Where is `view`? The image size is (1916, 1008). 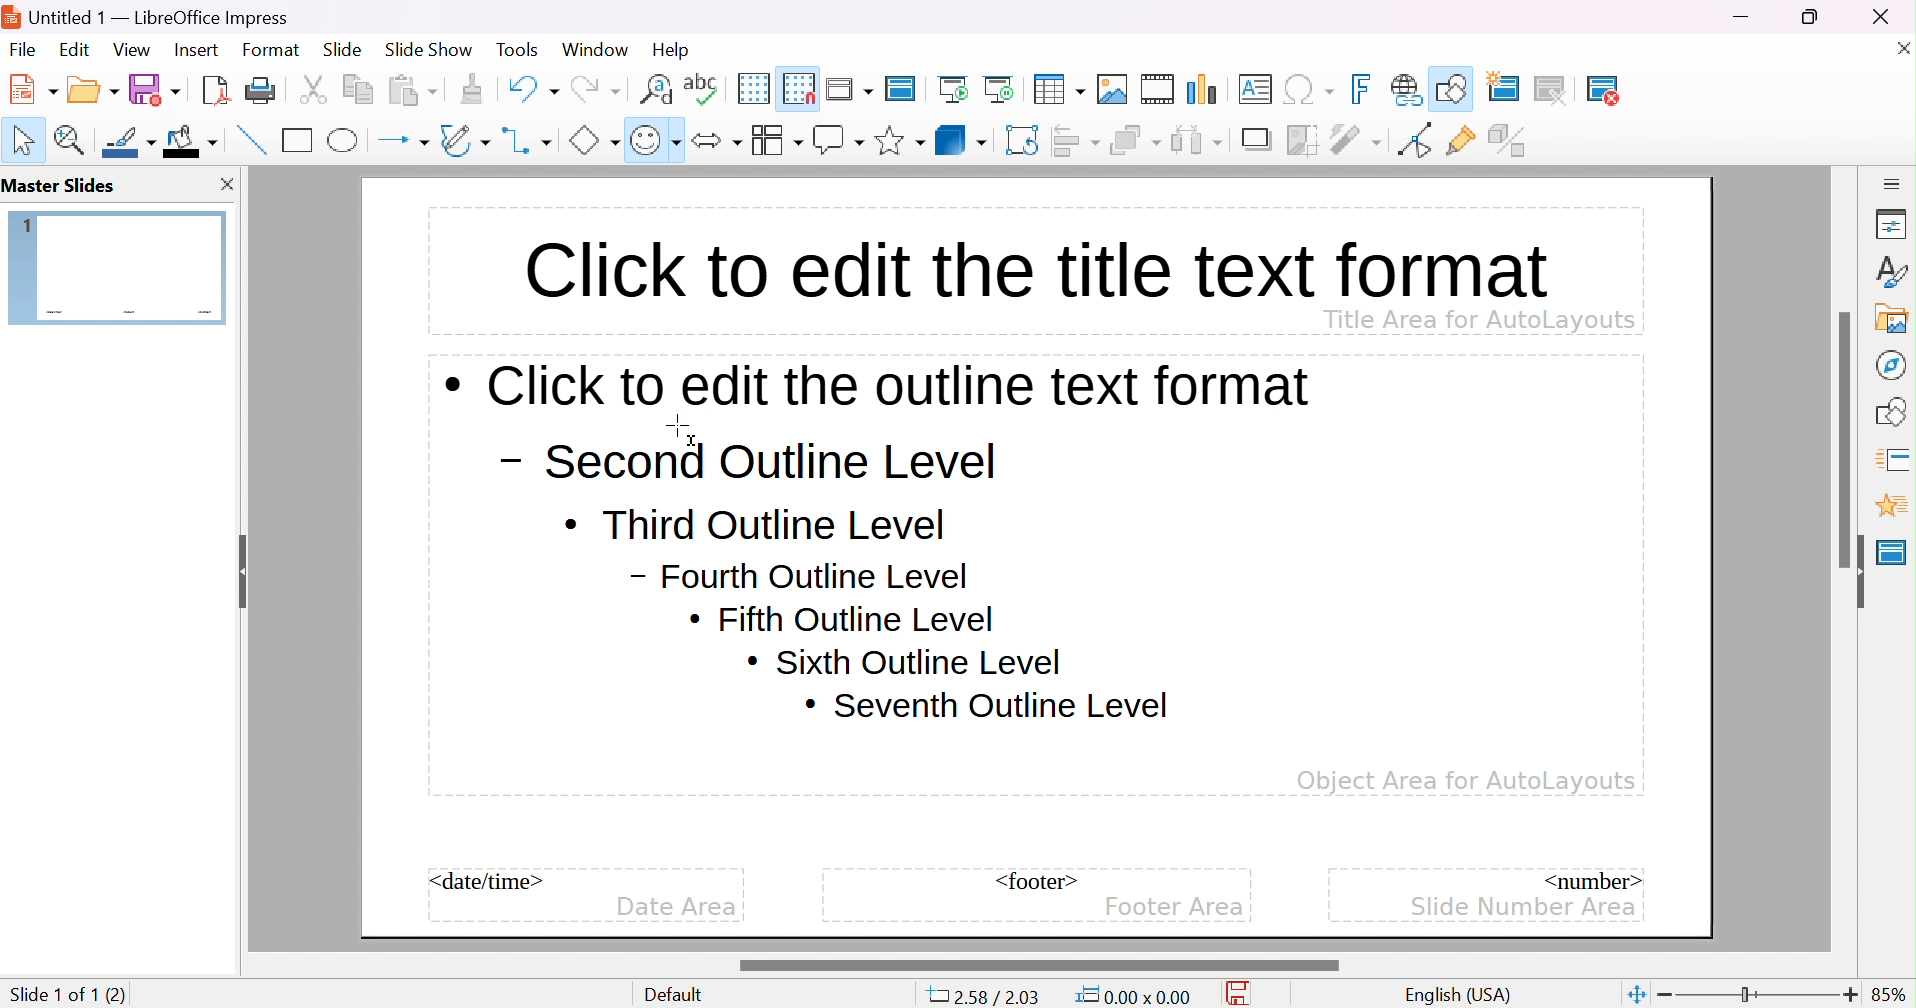 view is located at coordinates (131, 49).